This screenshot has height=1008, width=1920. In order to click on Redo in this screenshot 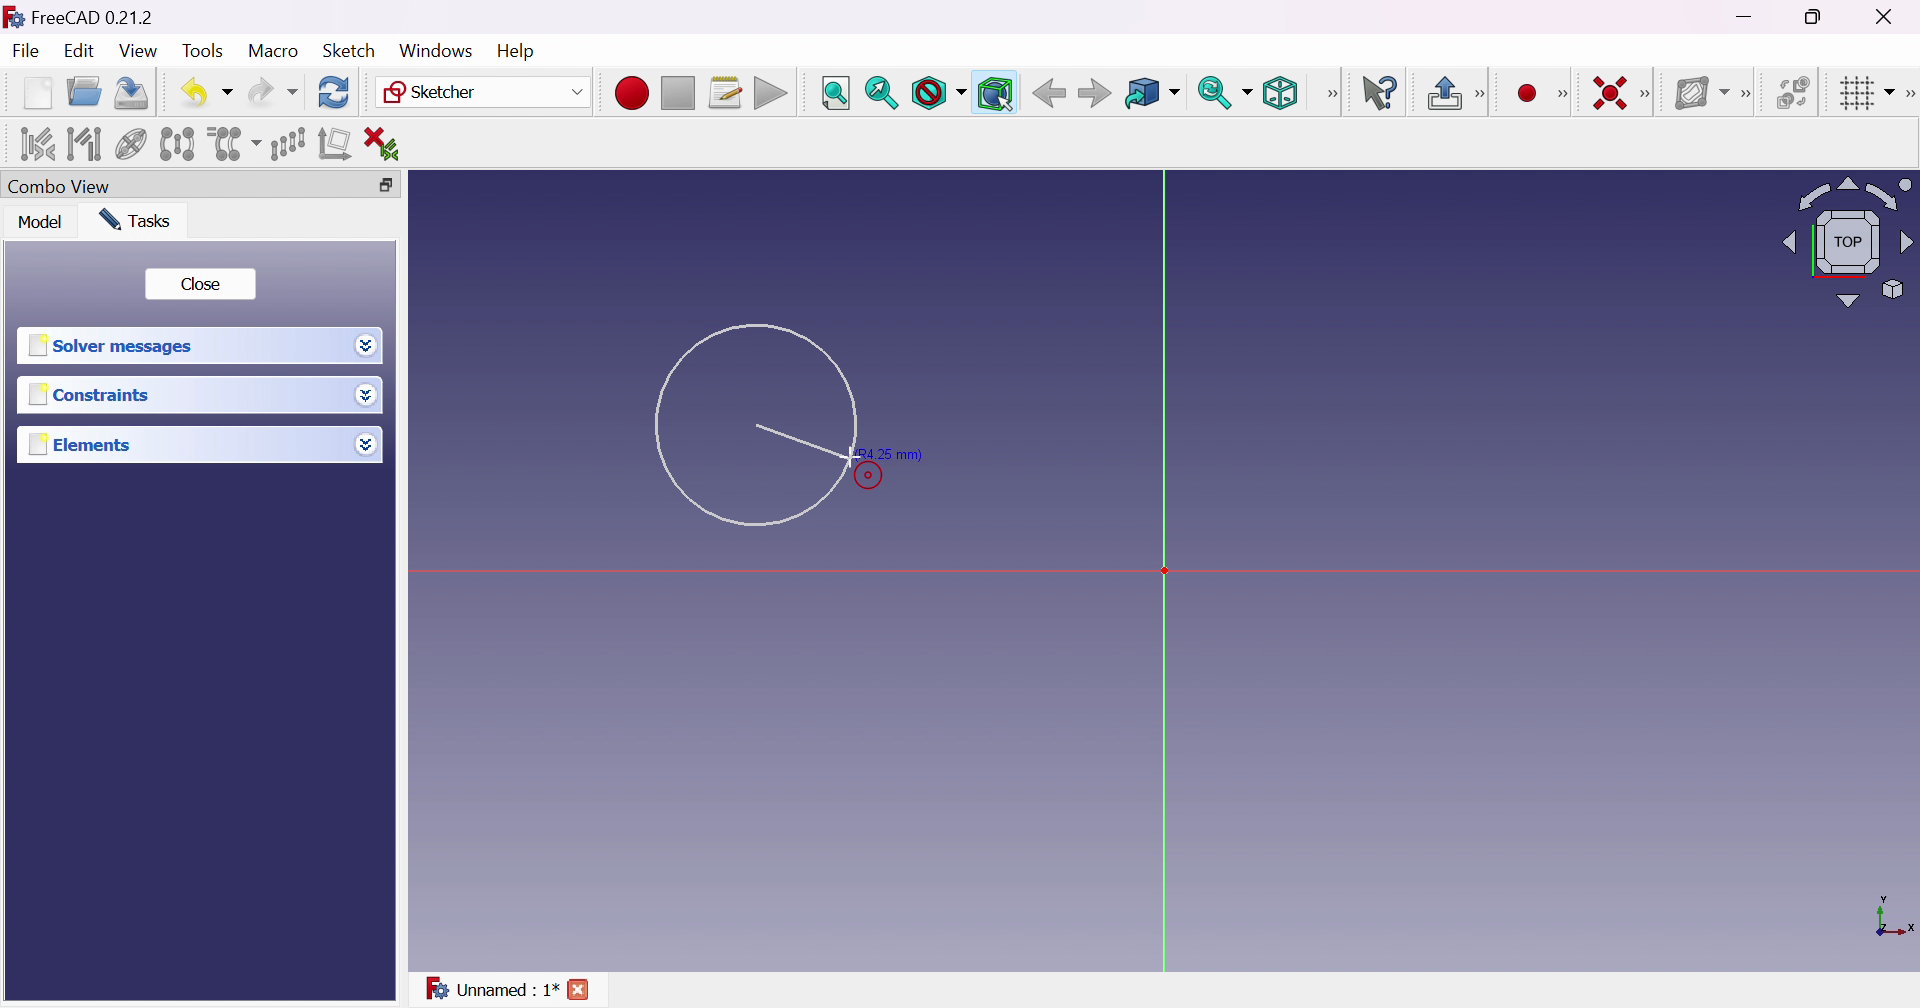, I will do `click(273, 92)`.